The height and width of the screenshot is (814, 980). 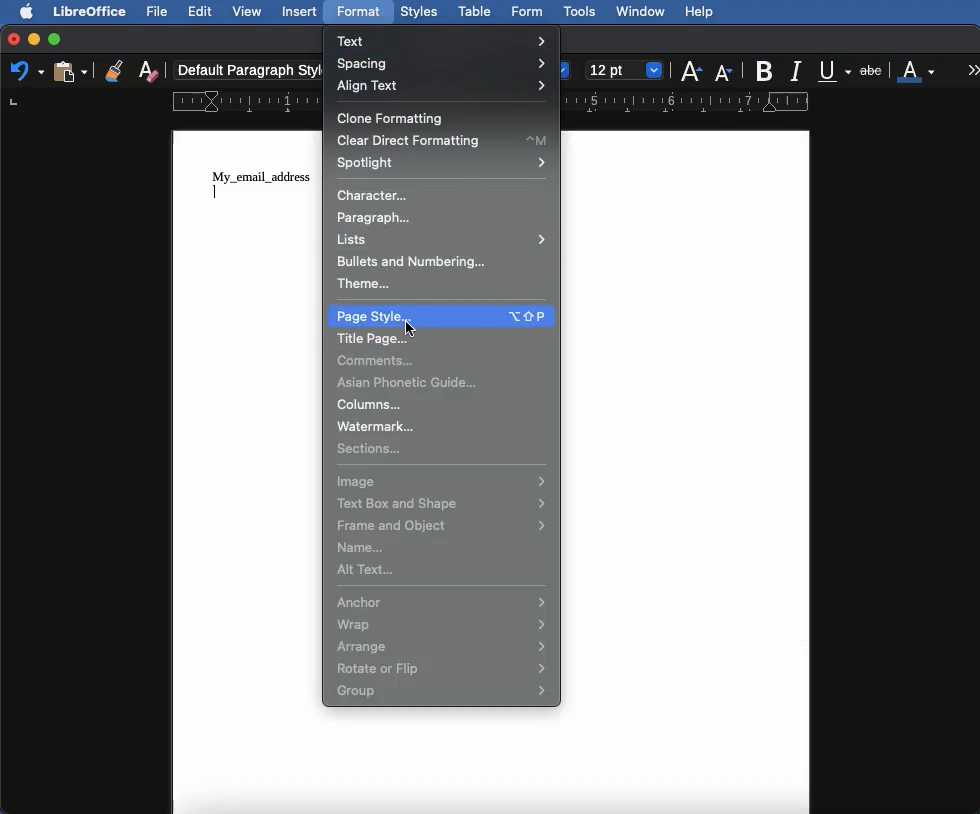 I want to click on Help, so click(x=699, y=12).